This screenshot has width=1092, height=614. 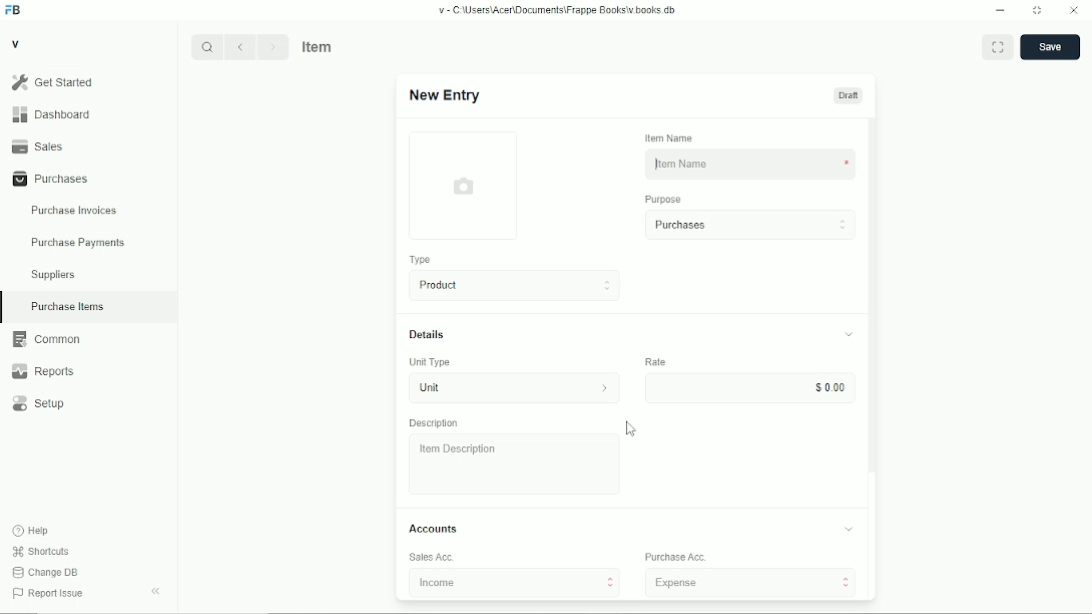 What do you see at coordinates (53, 82) in the screenshot?
I see `get started` at bounding box center [53, 82].